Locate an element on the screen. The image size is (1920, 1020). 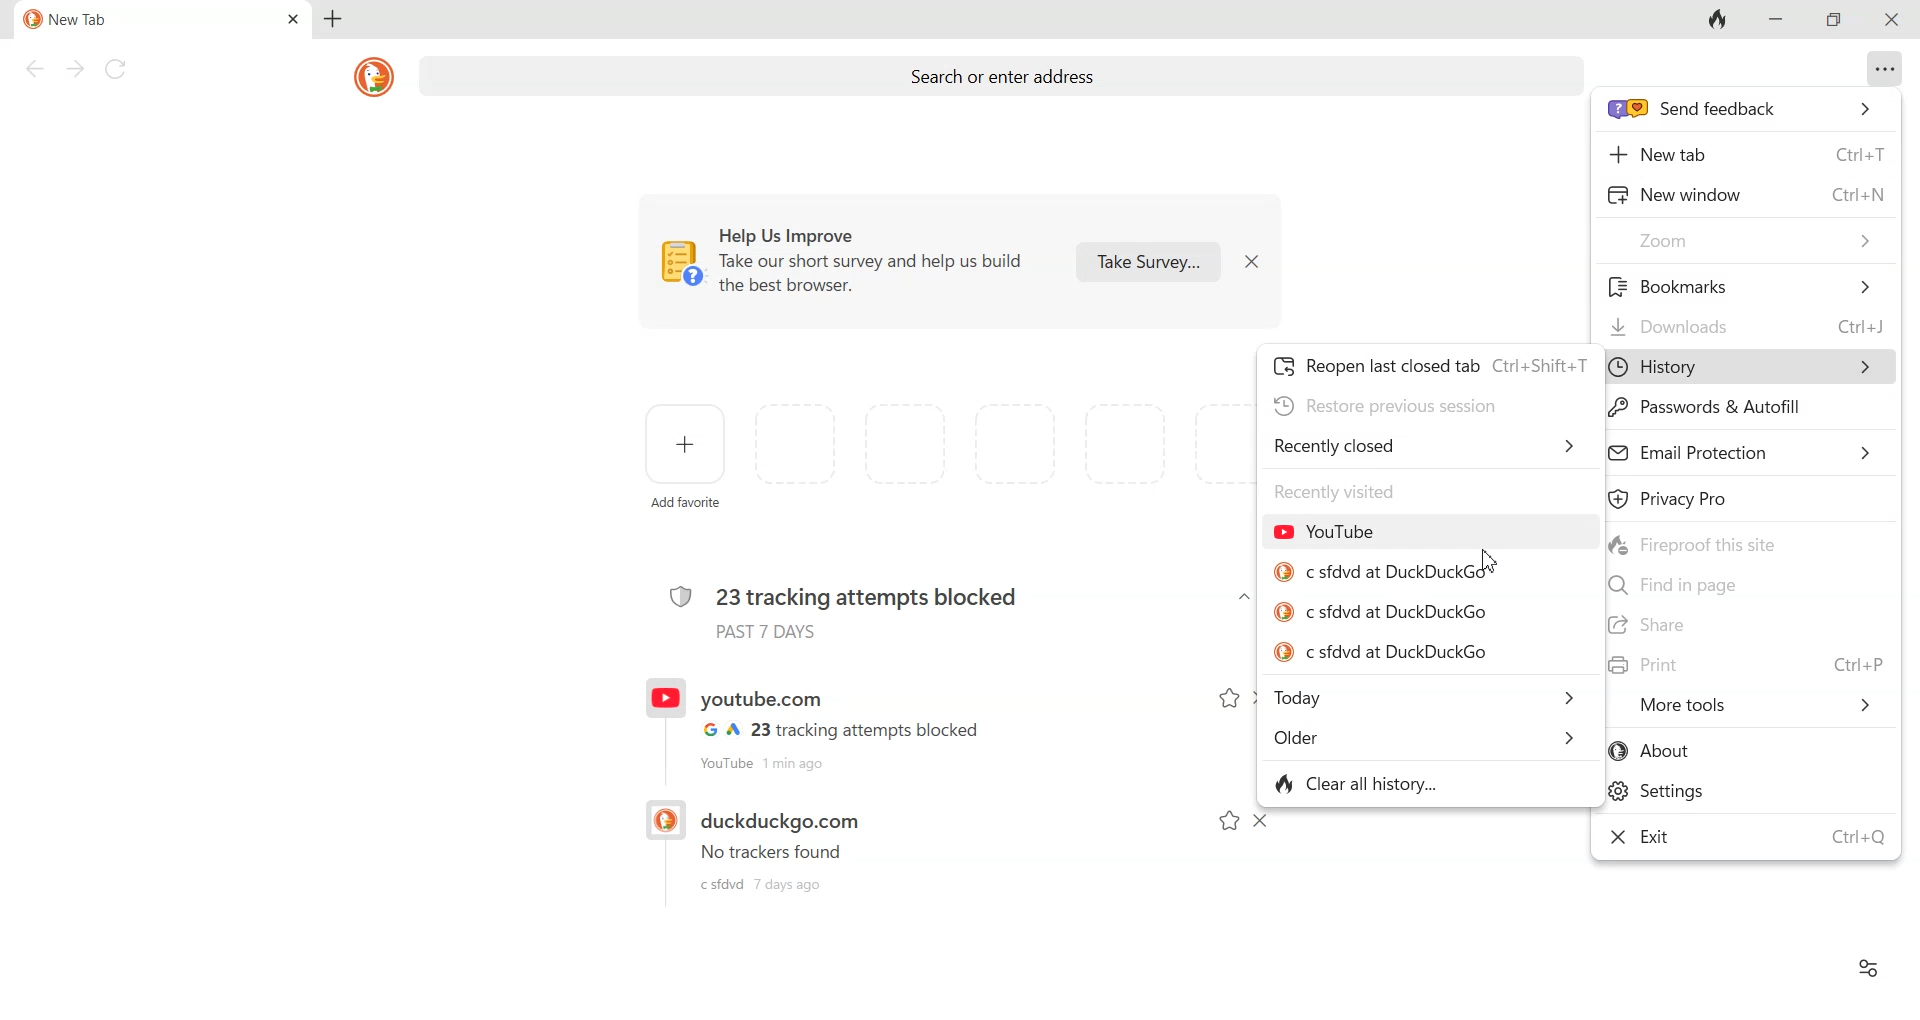
Password & Autofill is located at coordinates (1709, 409).